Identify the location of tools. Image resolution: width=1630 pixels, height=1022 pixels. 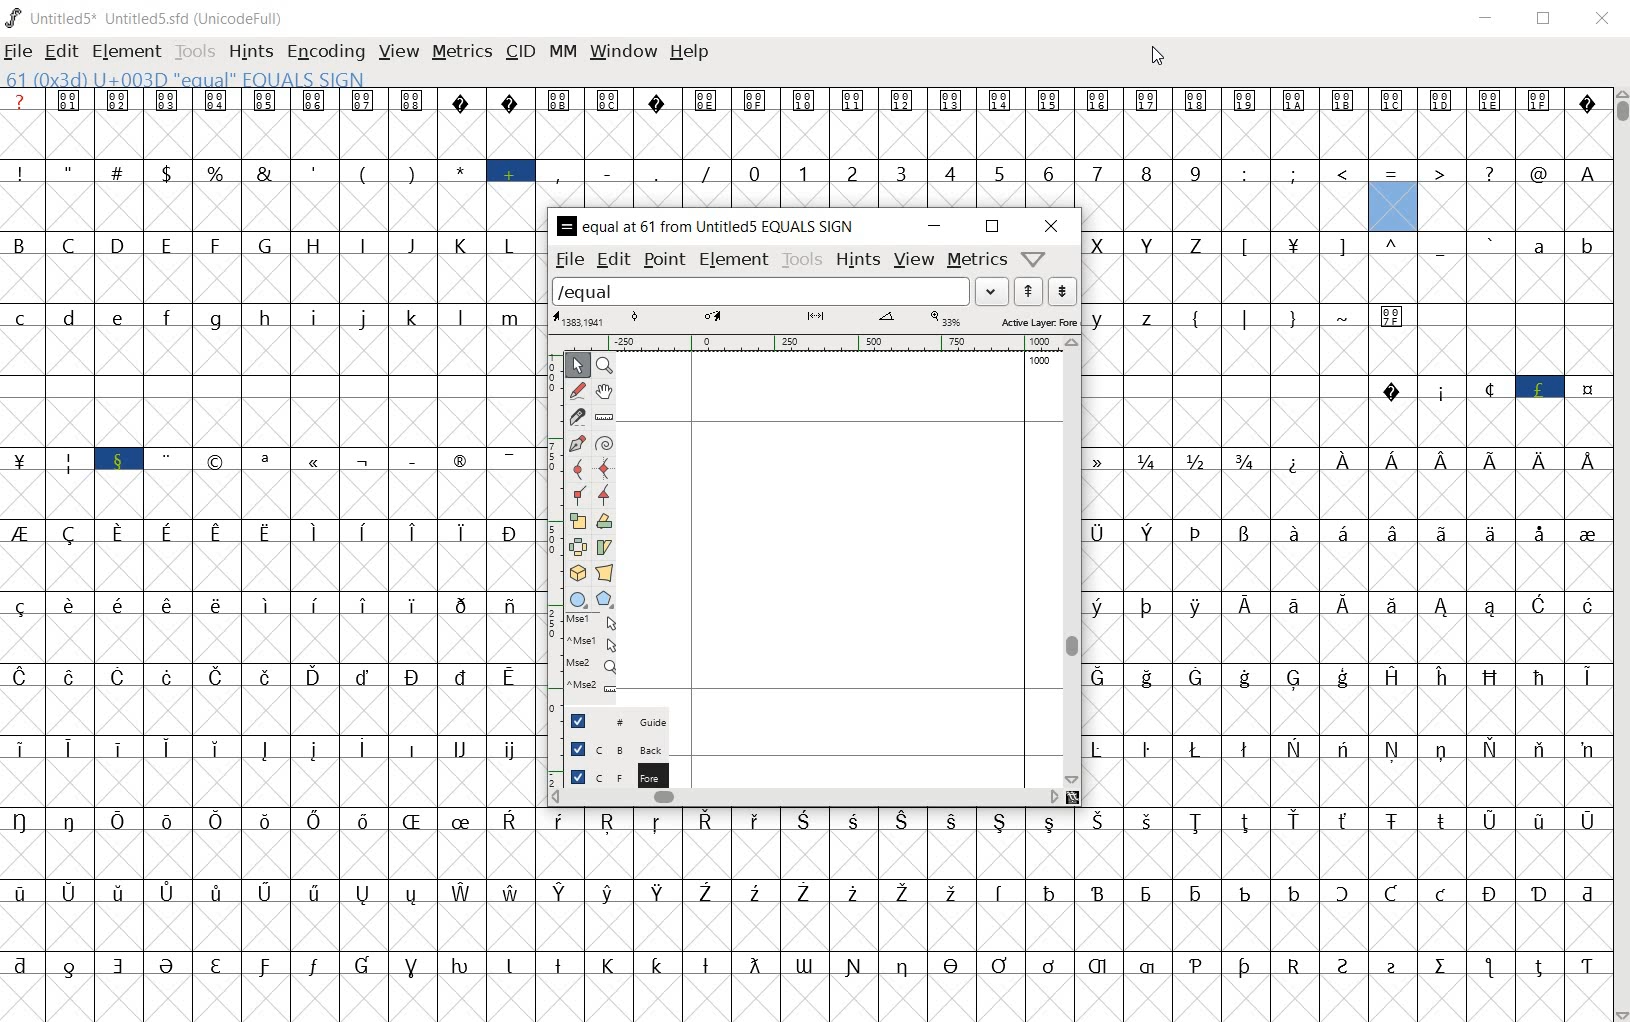
(193, 50).